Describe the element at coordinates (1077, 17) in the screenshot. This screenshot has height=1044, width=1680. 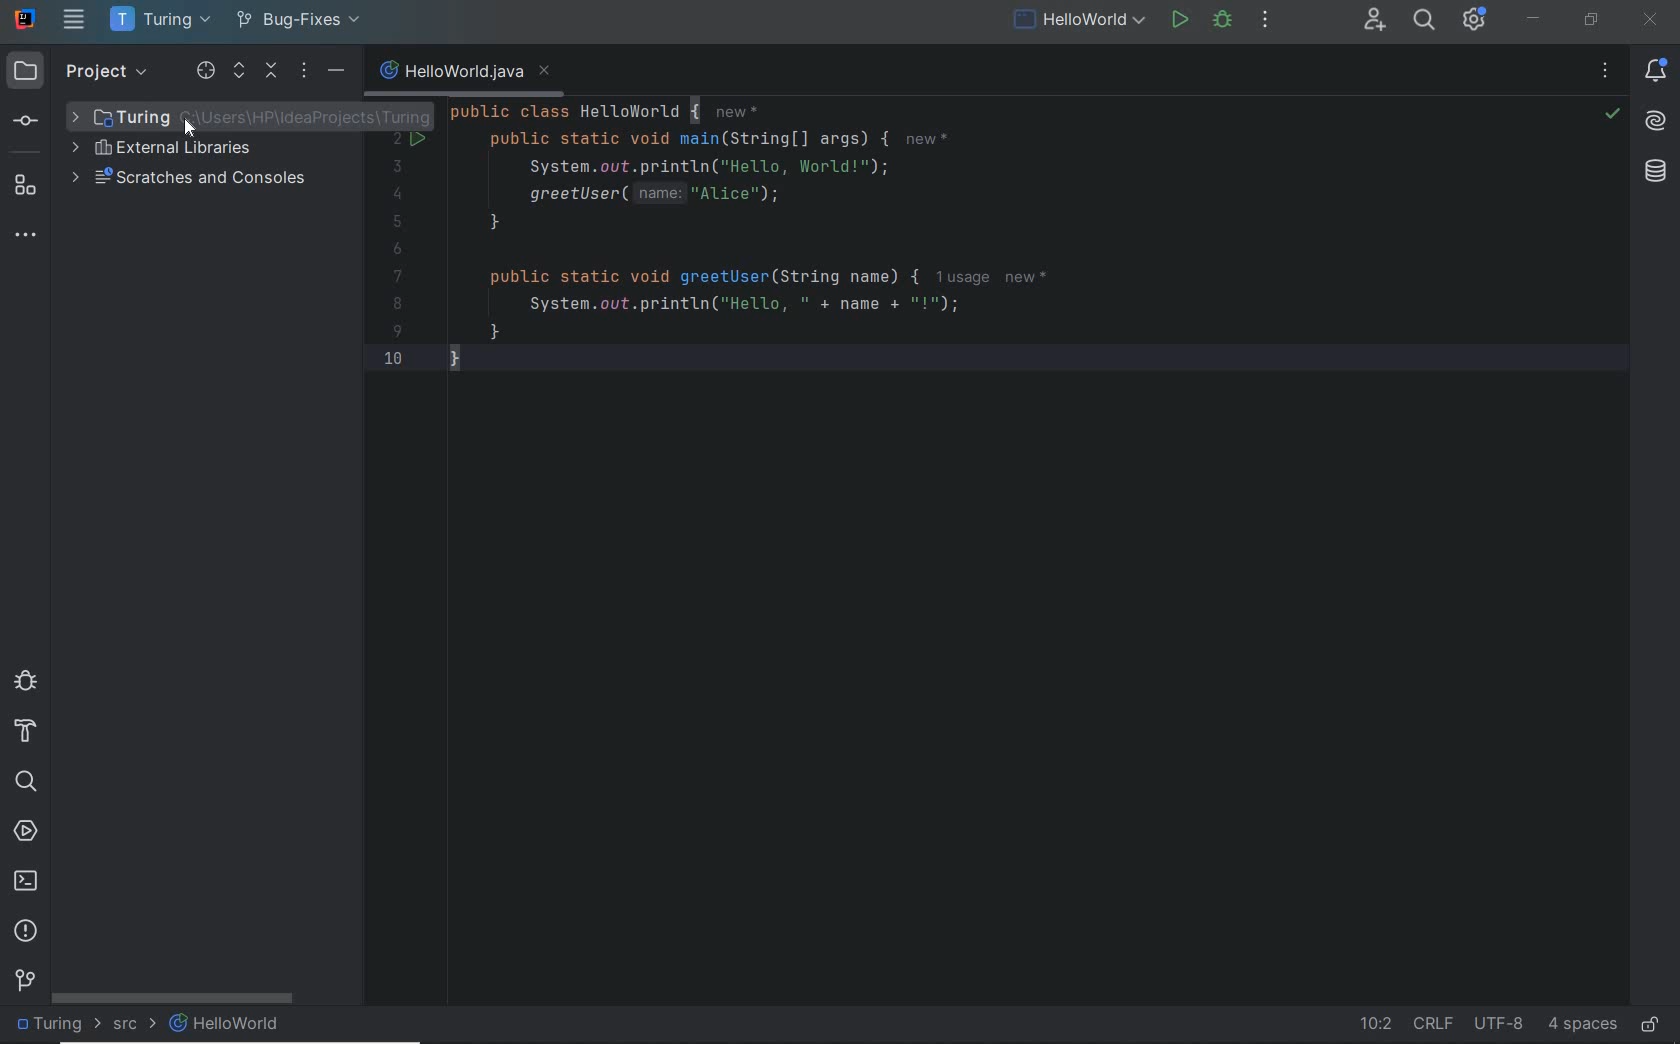
I see `run/debug current file configuration` at that location.